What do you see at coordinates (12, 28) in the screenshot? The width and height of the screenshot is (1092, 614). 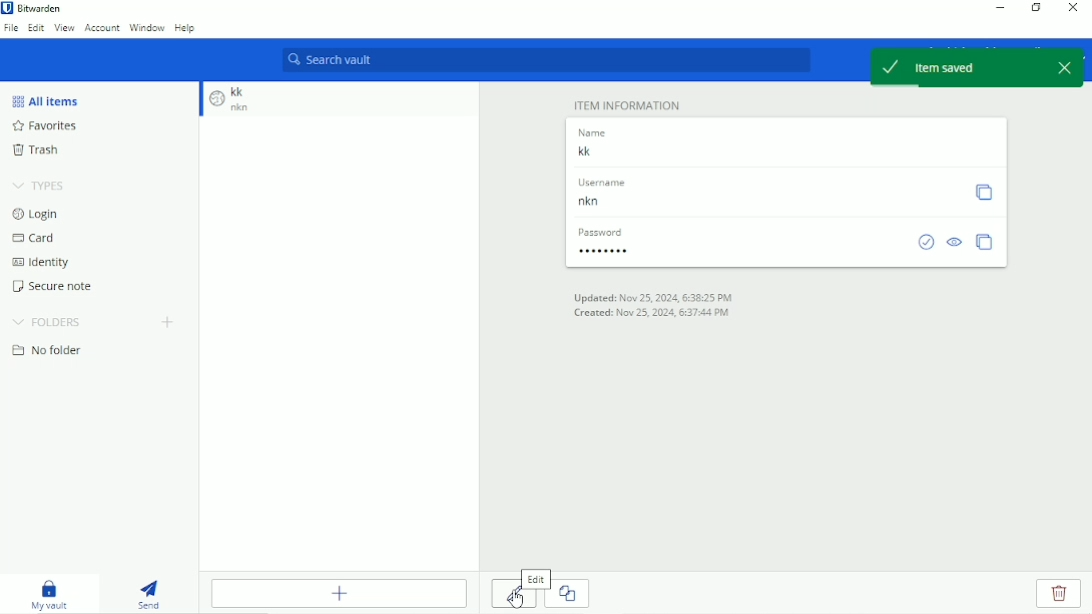 I see `File` at bounding box center [12, 28].